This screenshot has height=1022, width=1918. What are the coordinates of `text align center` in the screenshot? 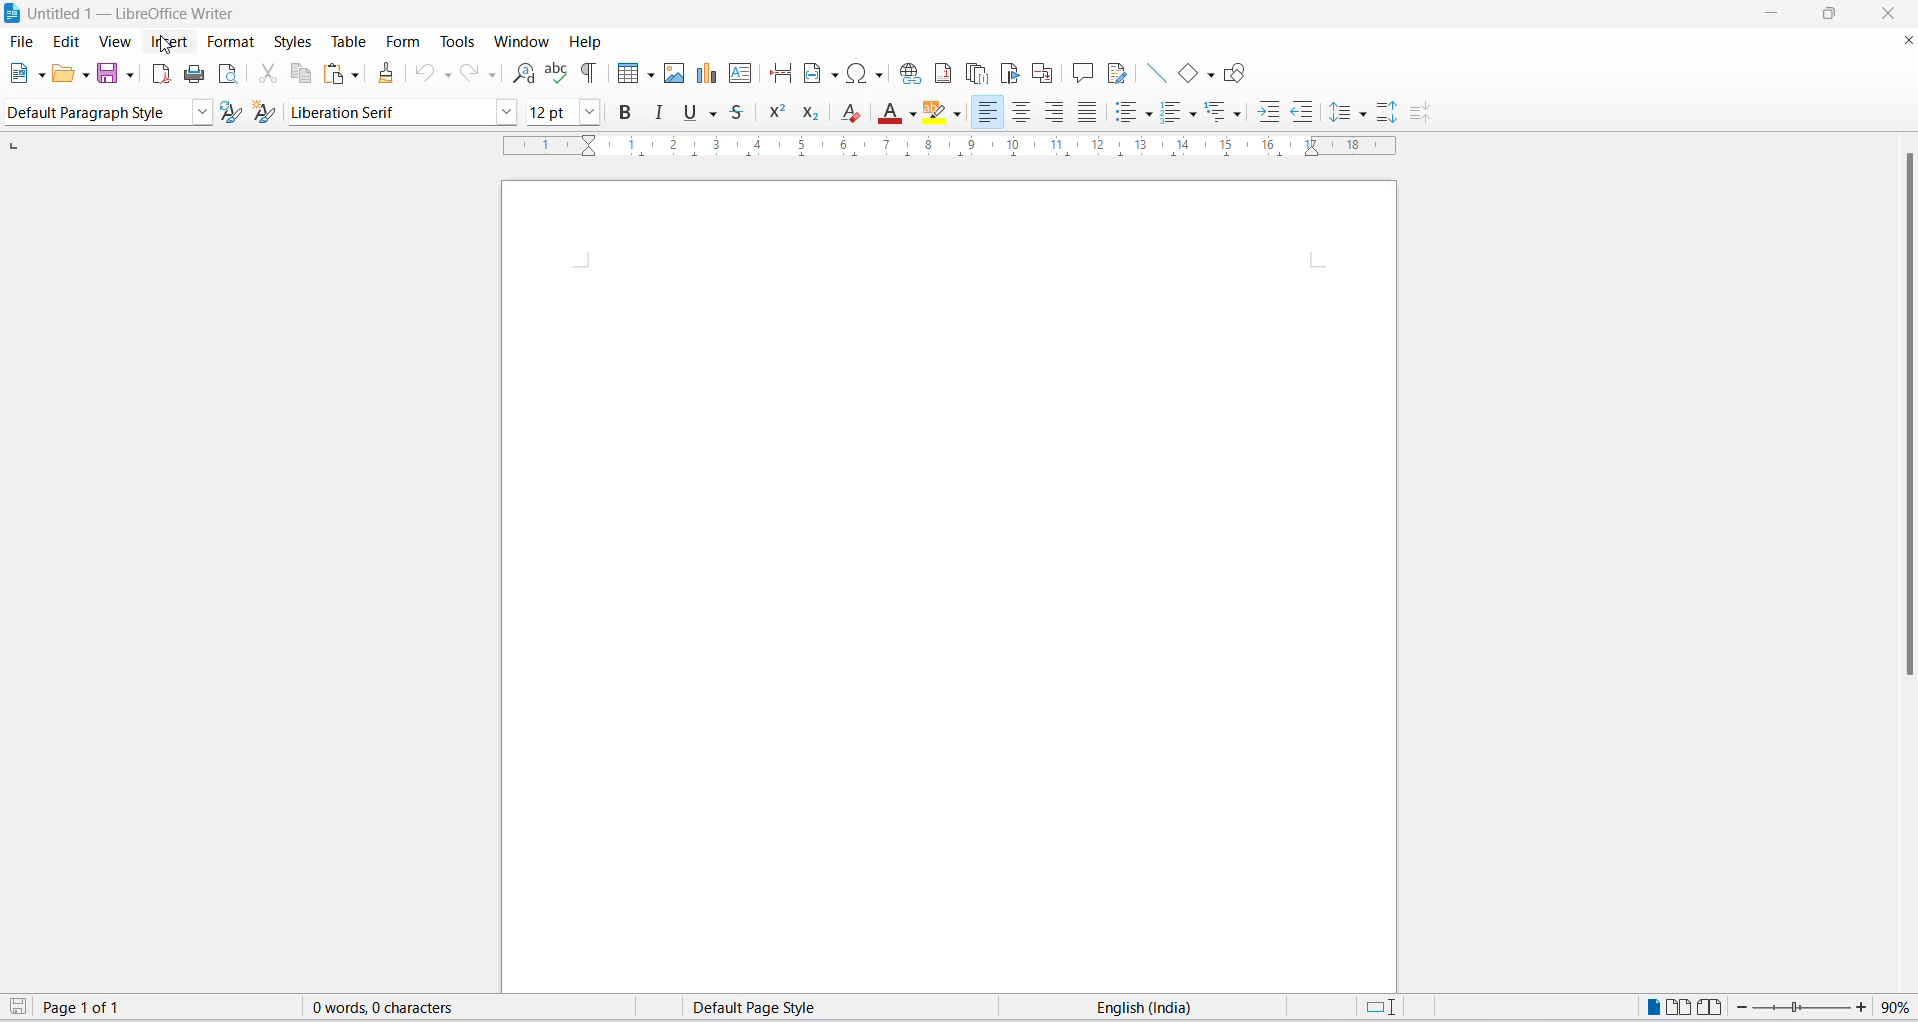 It's located at (1056, 112).